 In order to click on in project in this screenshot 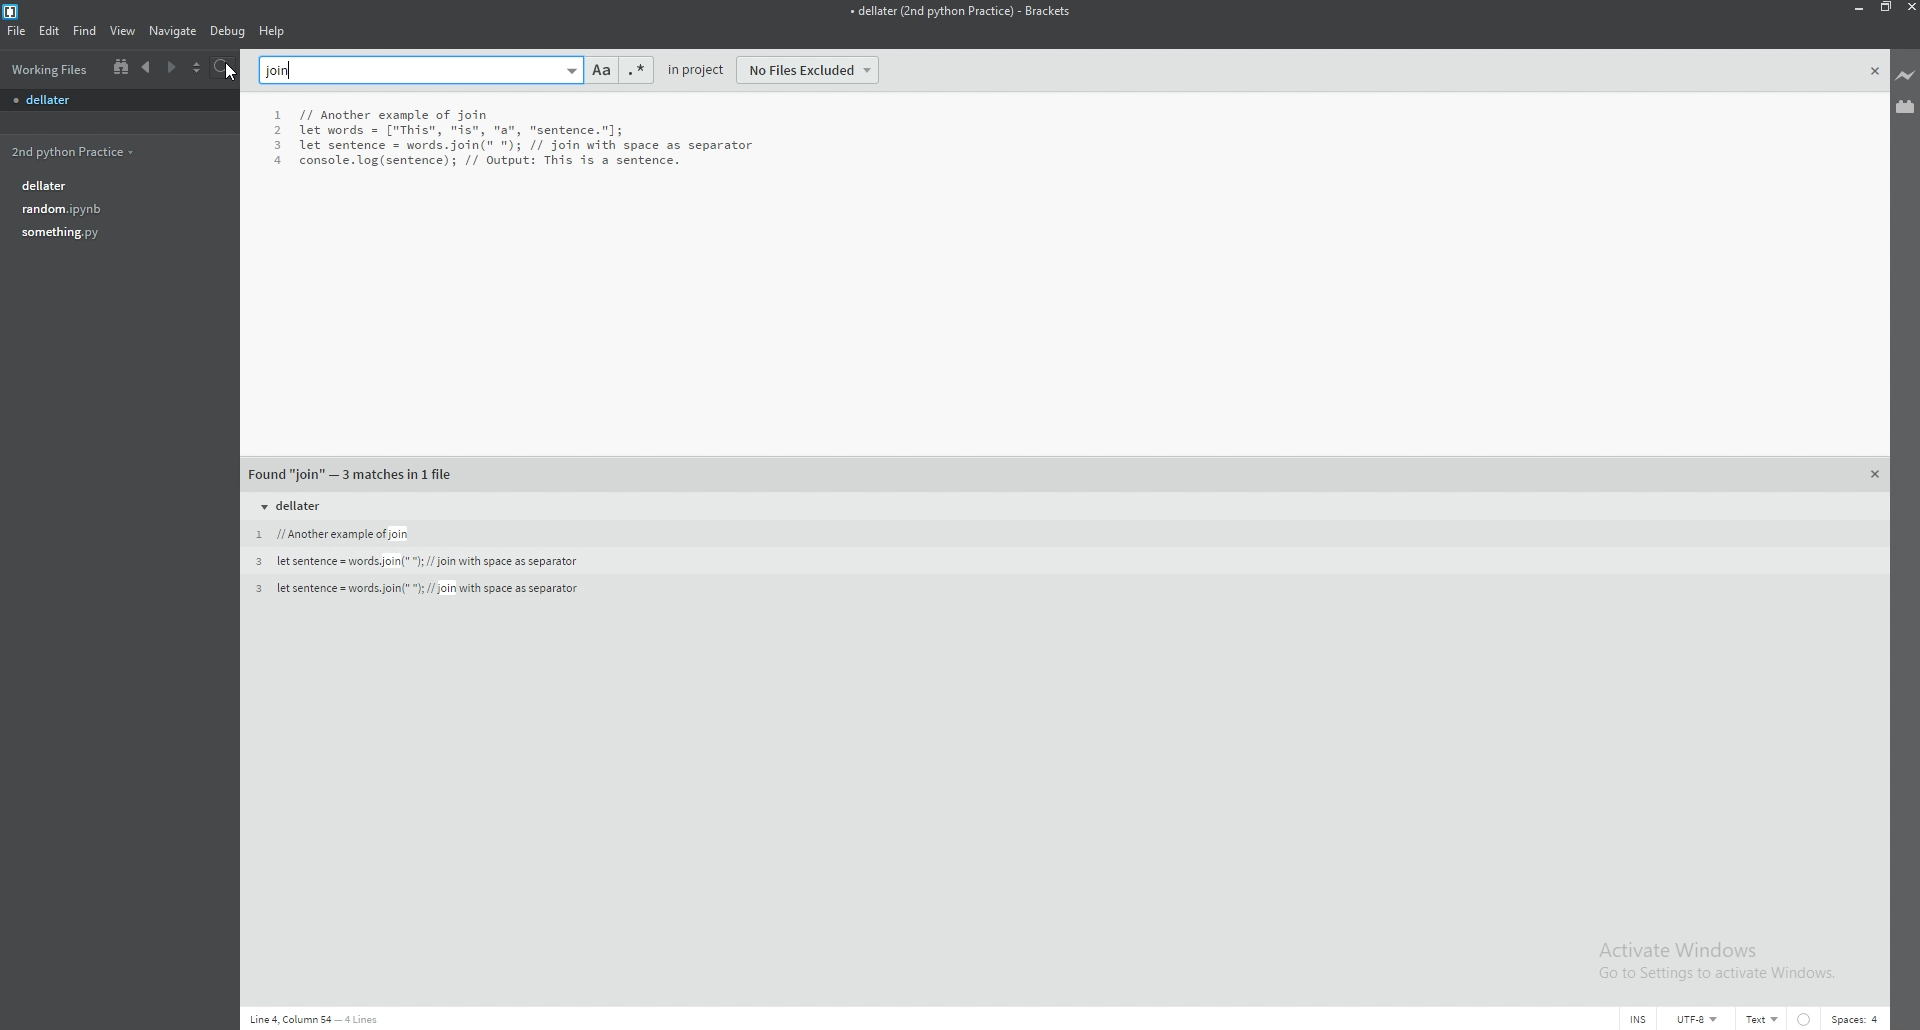, I will do `click(698, 70)`.